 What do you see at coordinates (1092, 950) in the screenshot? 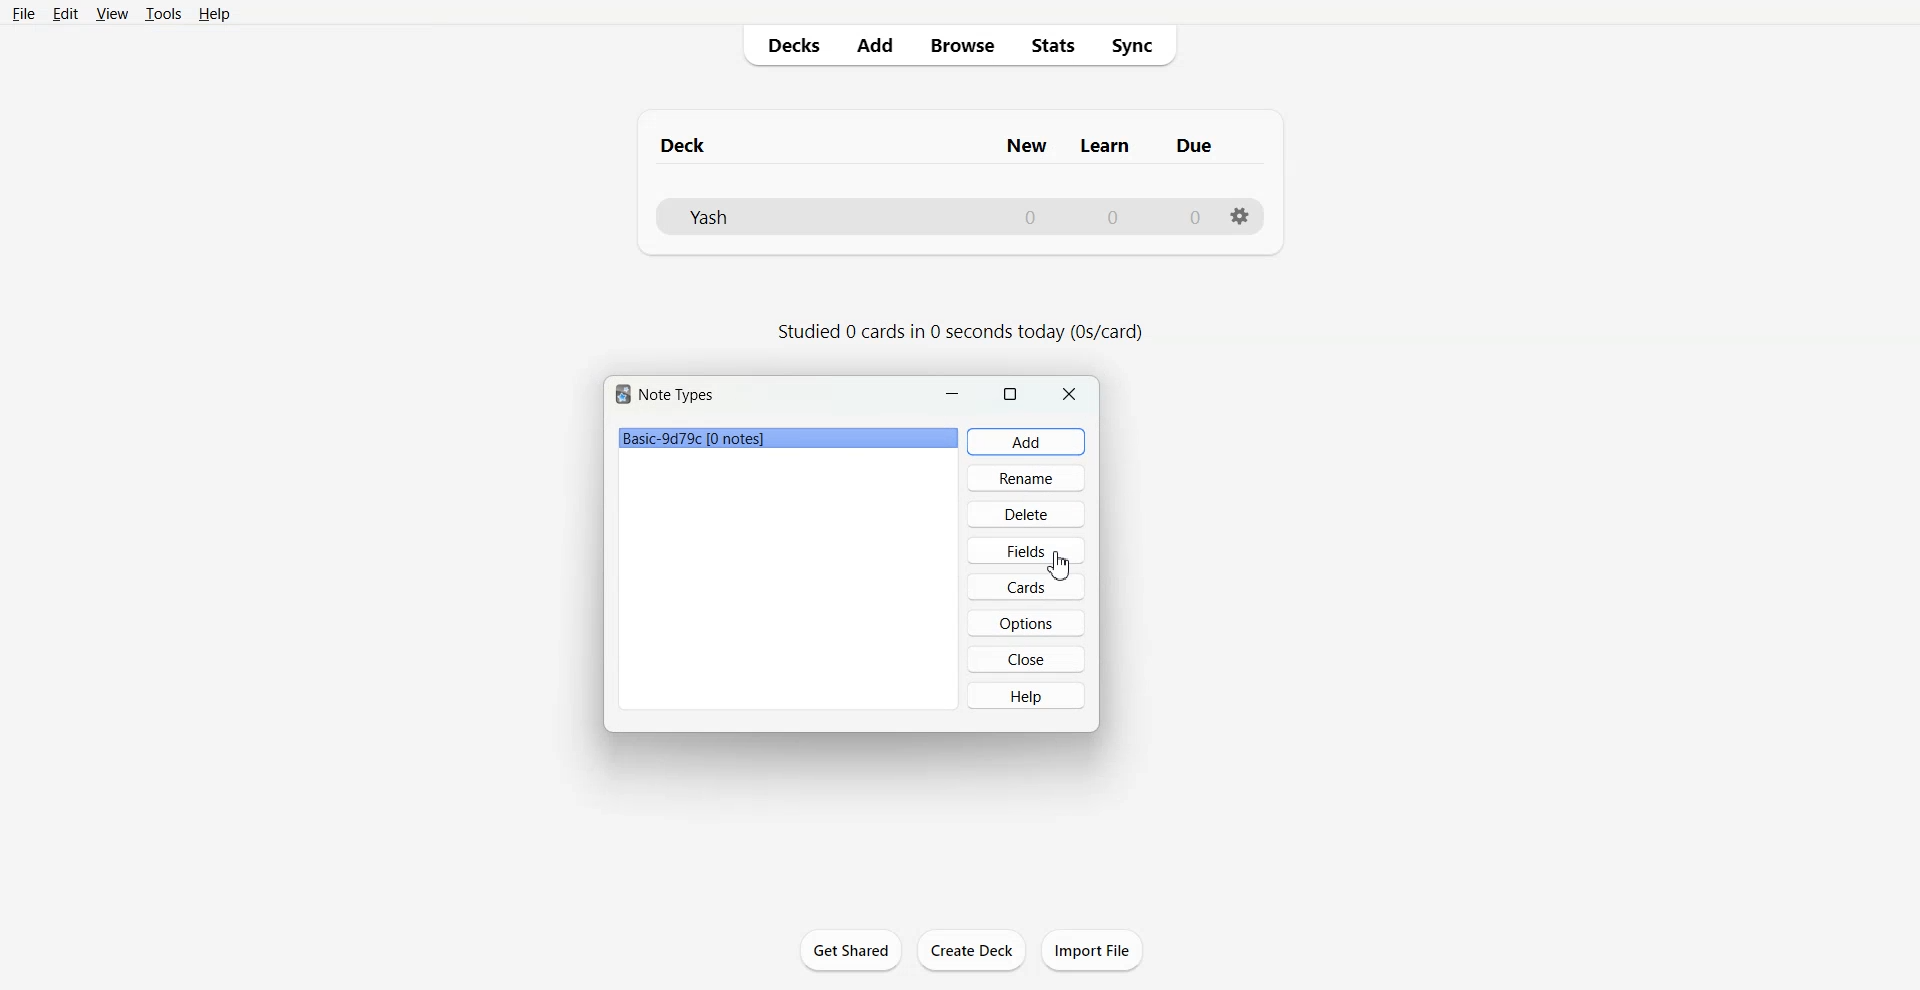
I see `Import File` at bounding box center [1092, 950].